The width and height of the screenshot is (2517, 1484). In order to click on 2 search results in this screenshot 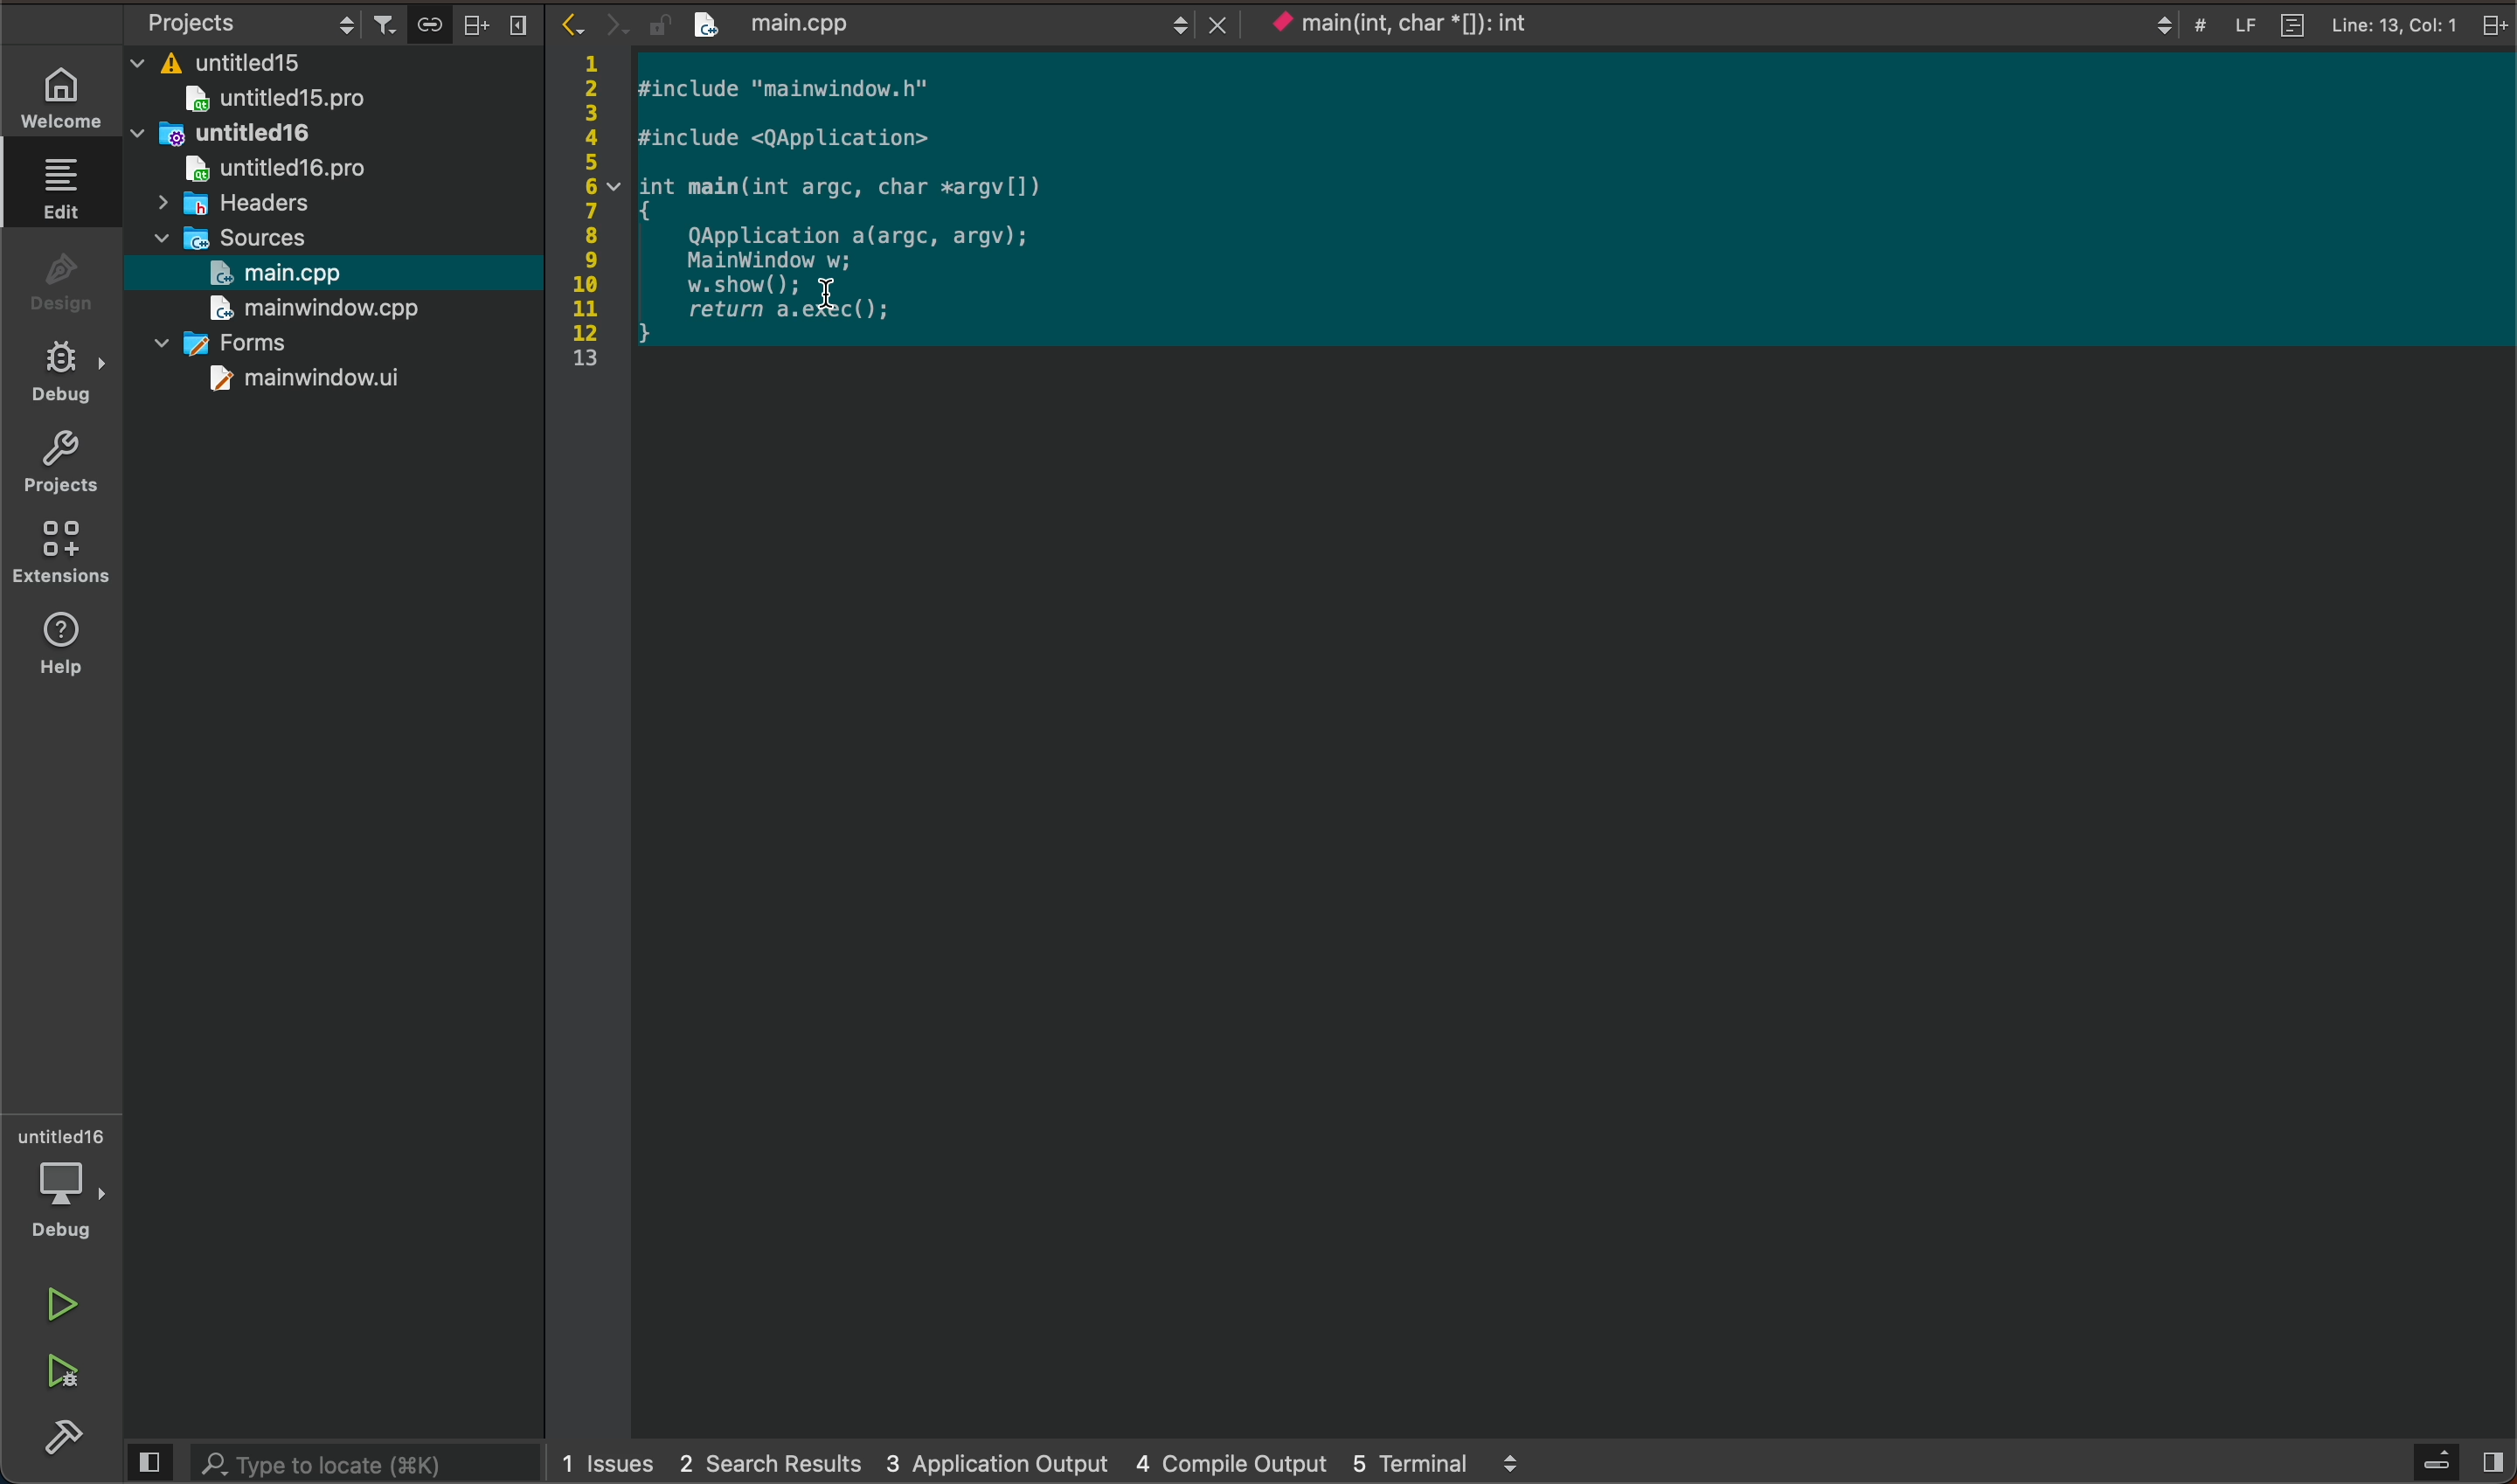, I will do `click(770, 1463)`.